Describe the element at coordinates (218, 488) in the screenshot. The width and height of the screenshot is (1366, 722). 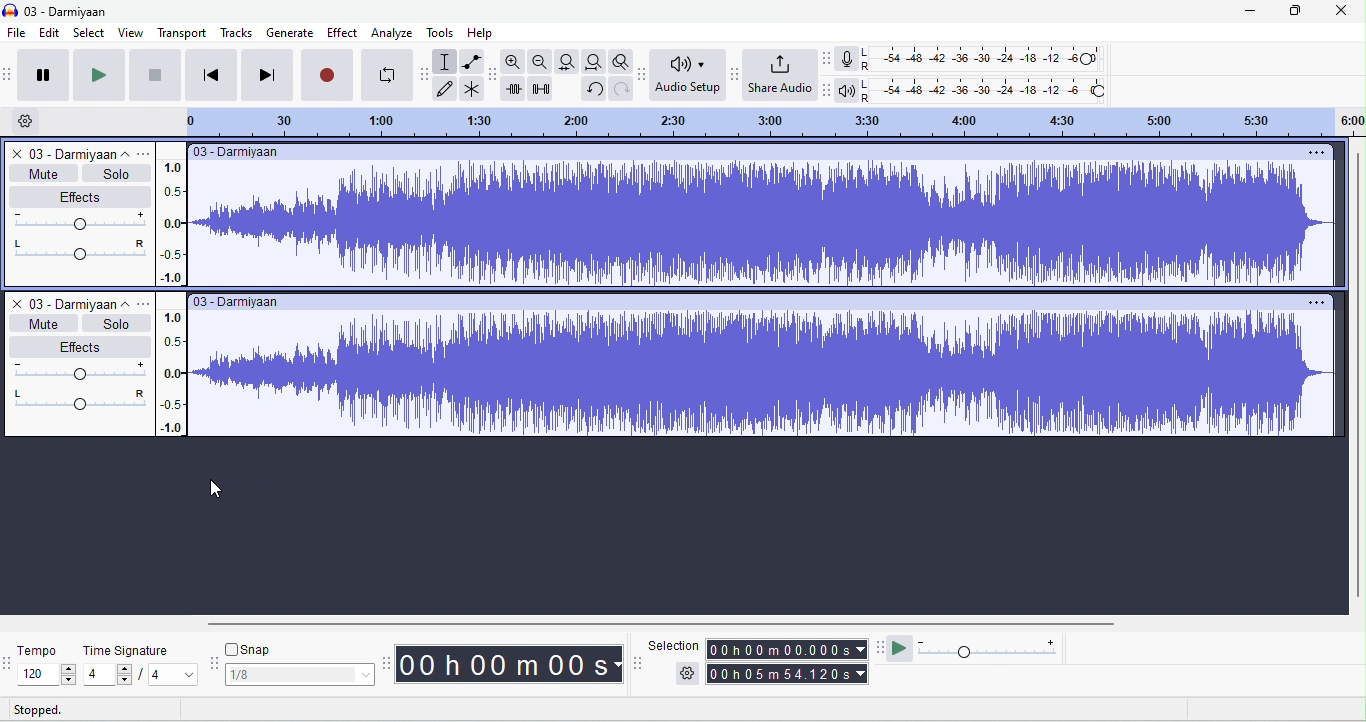
I see `cursor` at that location.